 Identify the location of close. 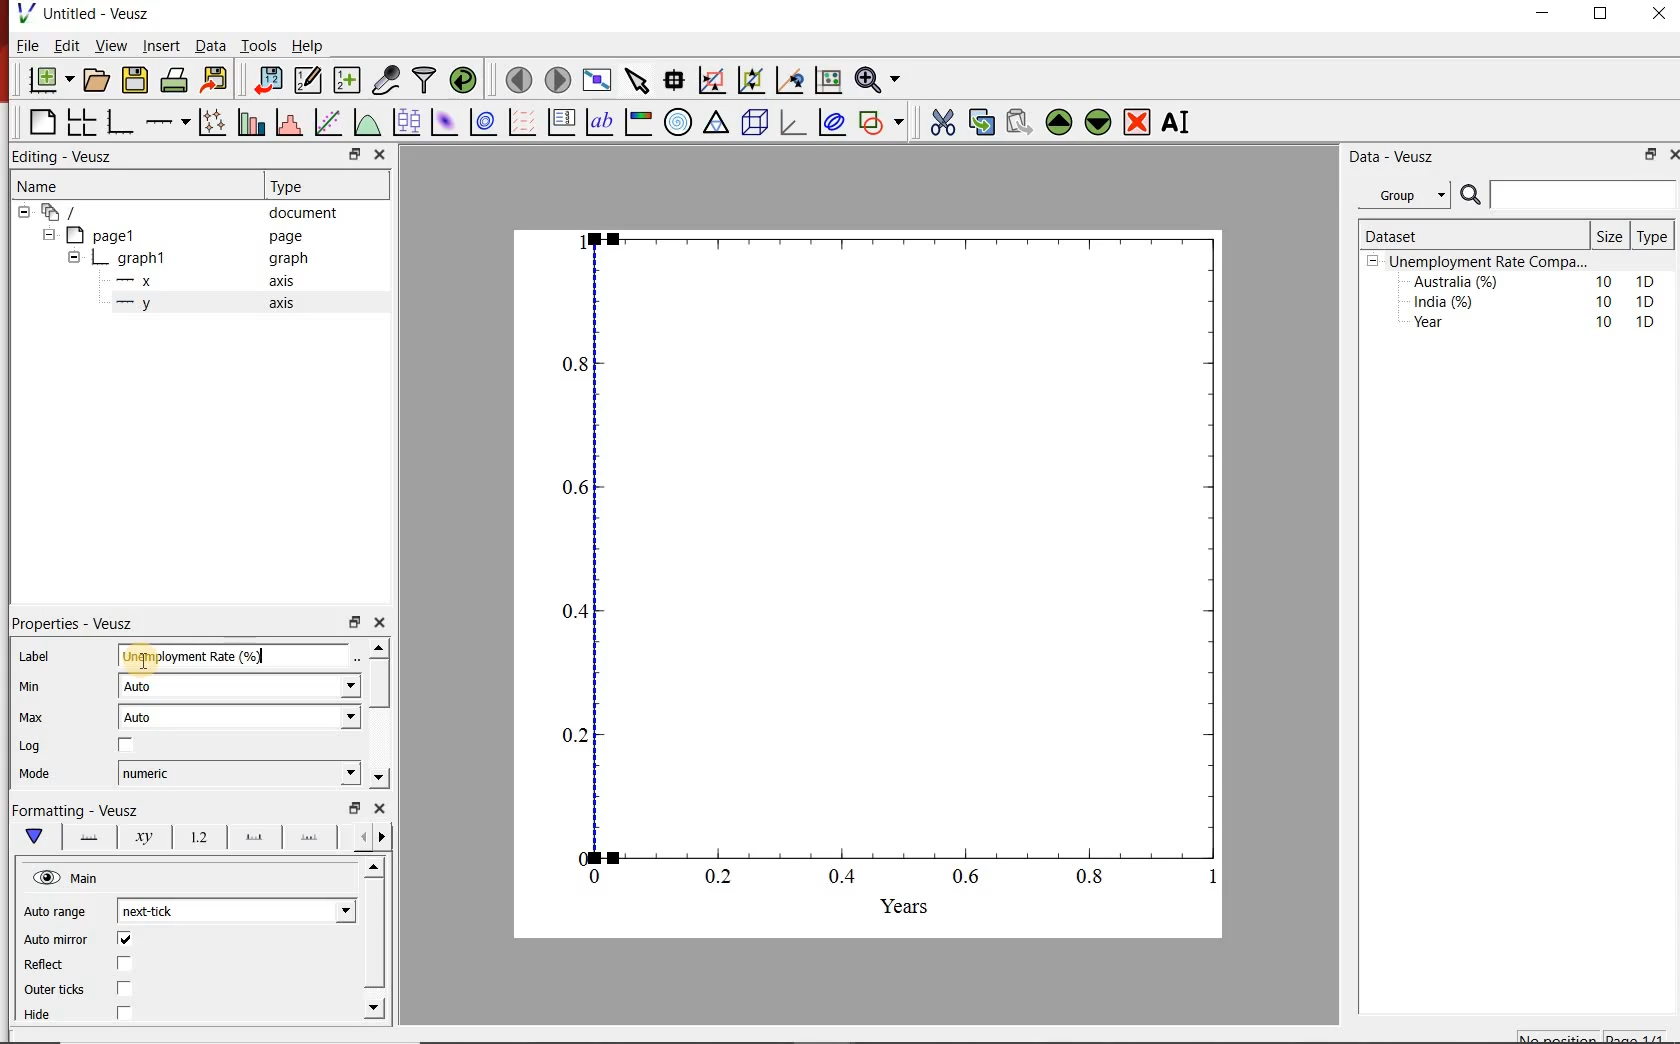
(381, 808).